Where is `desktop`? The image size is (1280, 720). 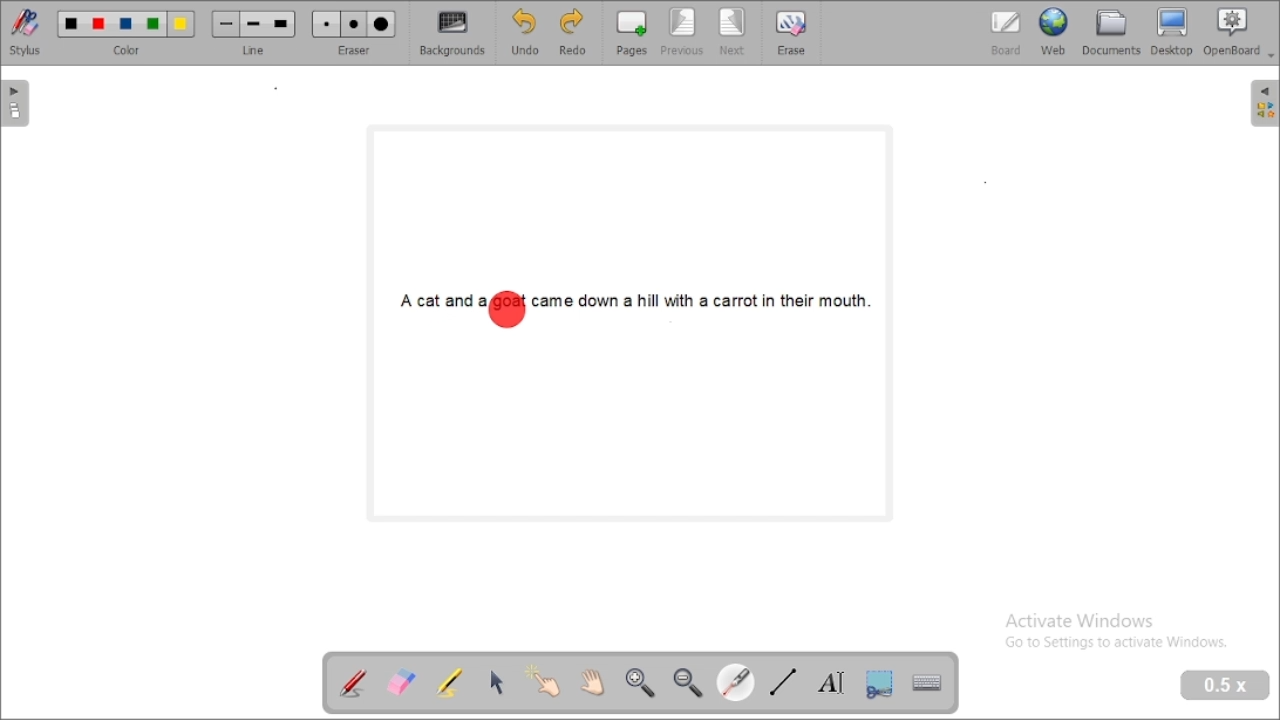
desktop is located at coordinates (1172, 32).